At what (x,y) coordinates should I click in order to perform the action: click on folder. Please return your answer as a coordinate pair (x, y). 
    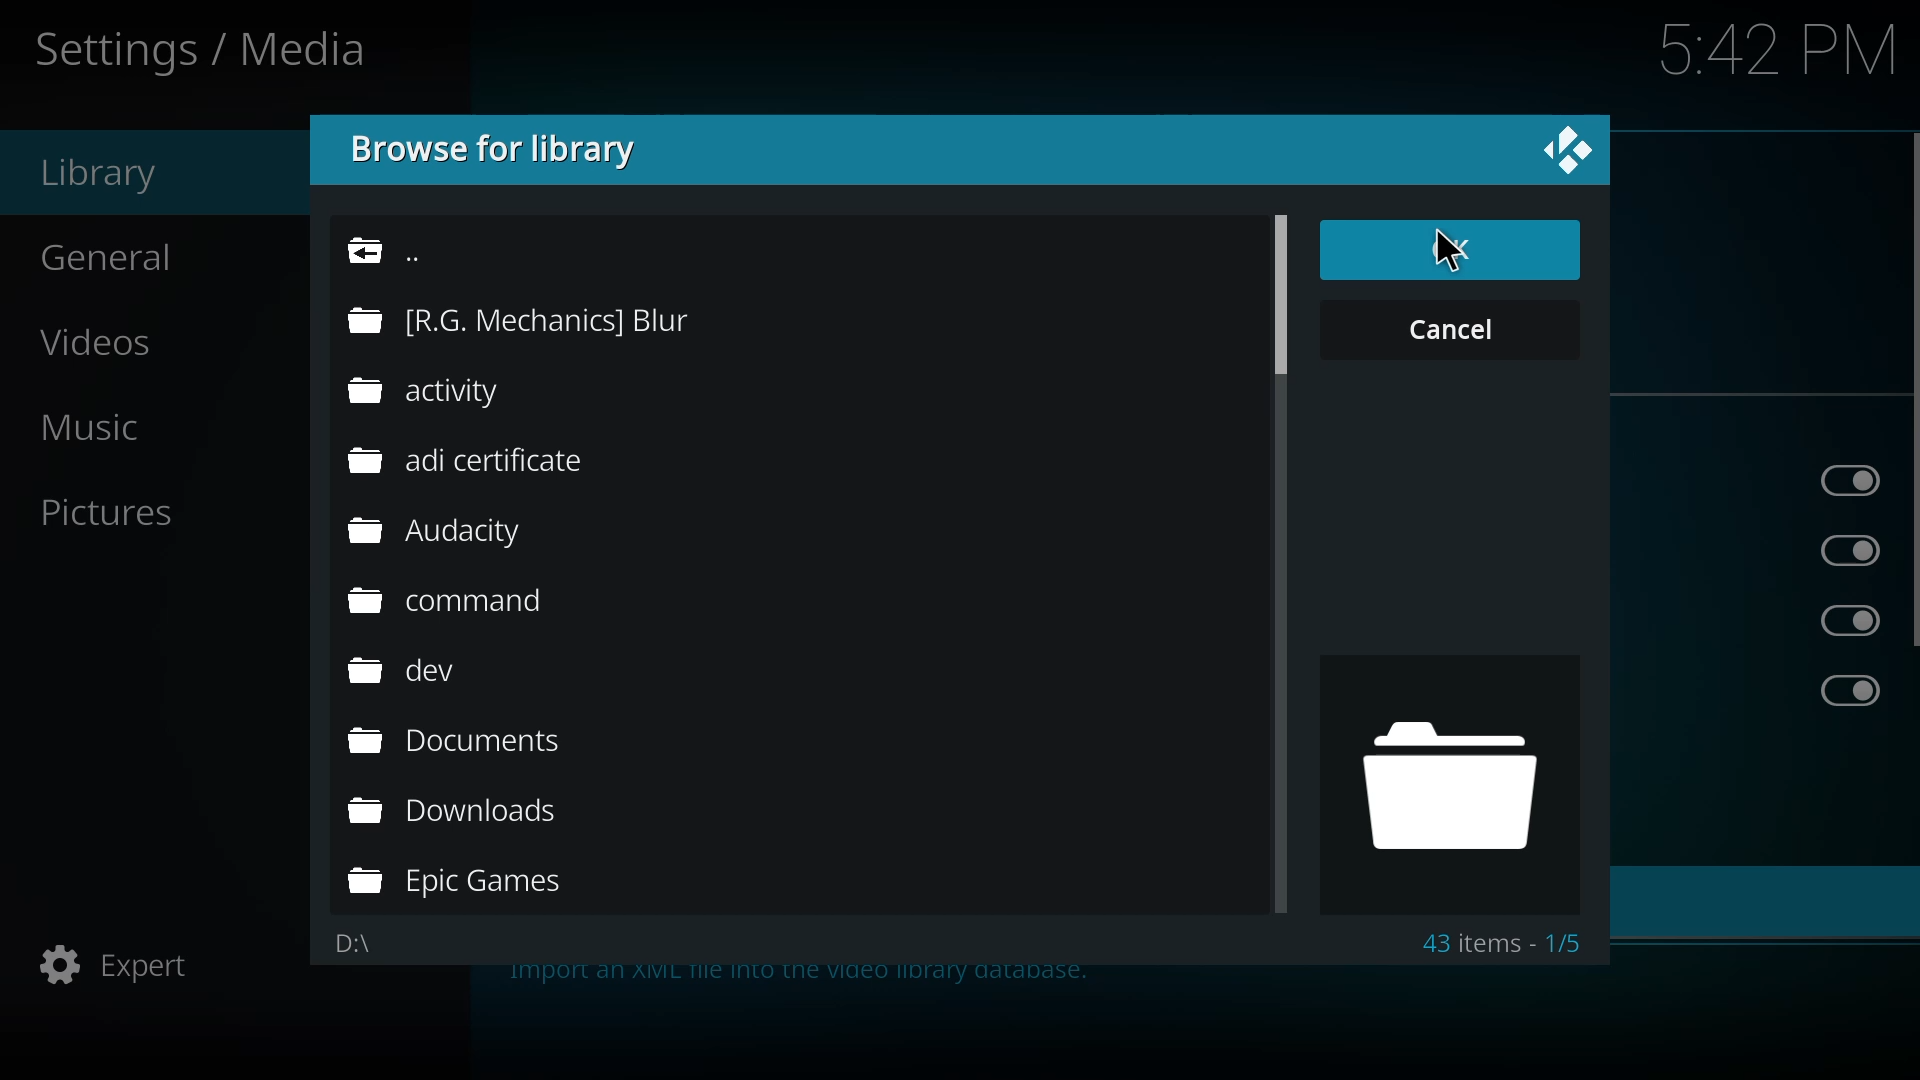
    Looking at the image, I should click on (411, 670).